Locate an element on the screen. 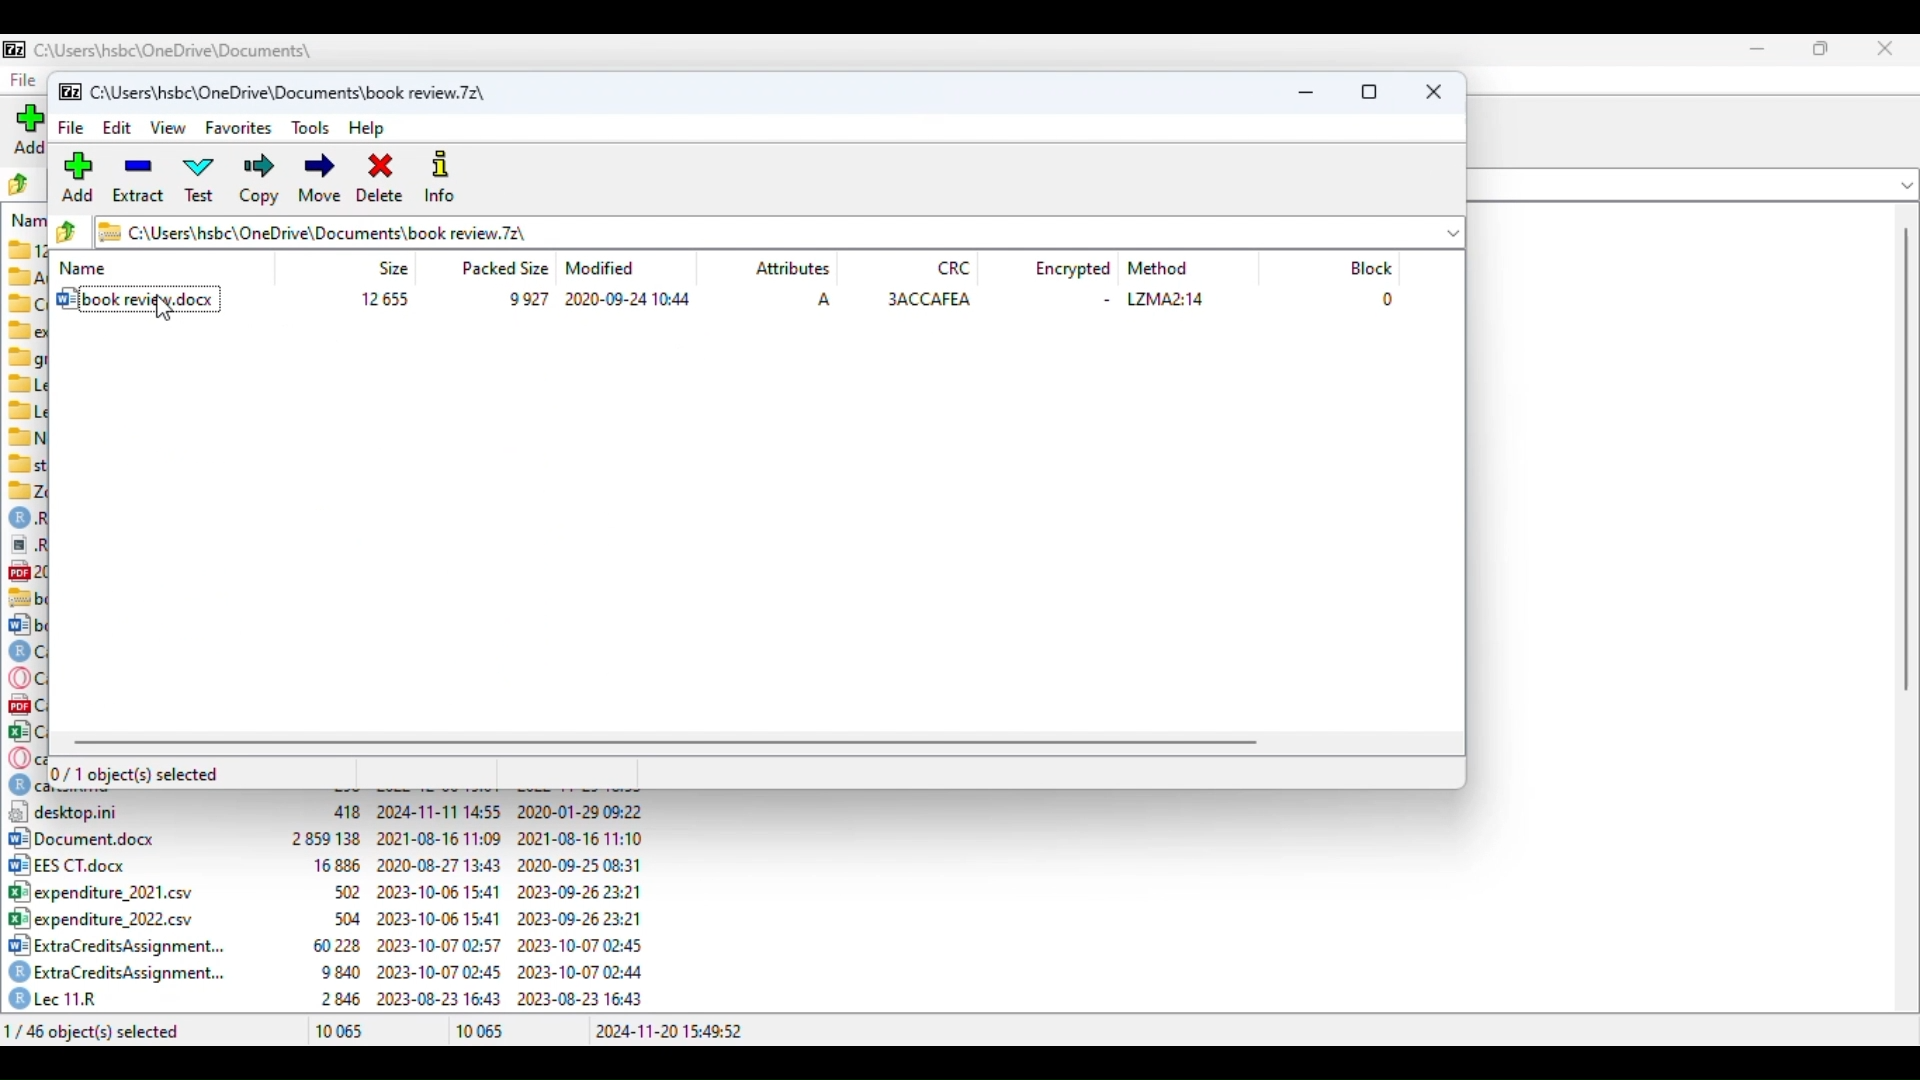 The image size is (1920, 1080). 12 655 is located at coordinates (385, 299).